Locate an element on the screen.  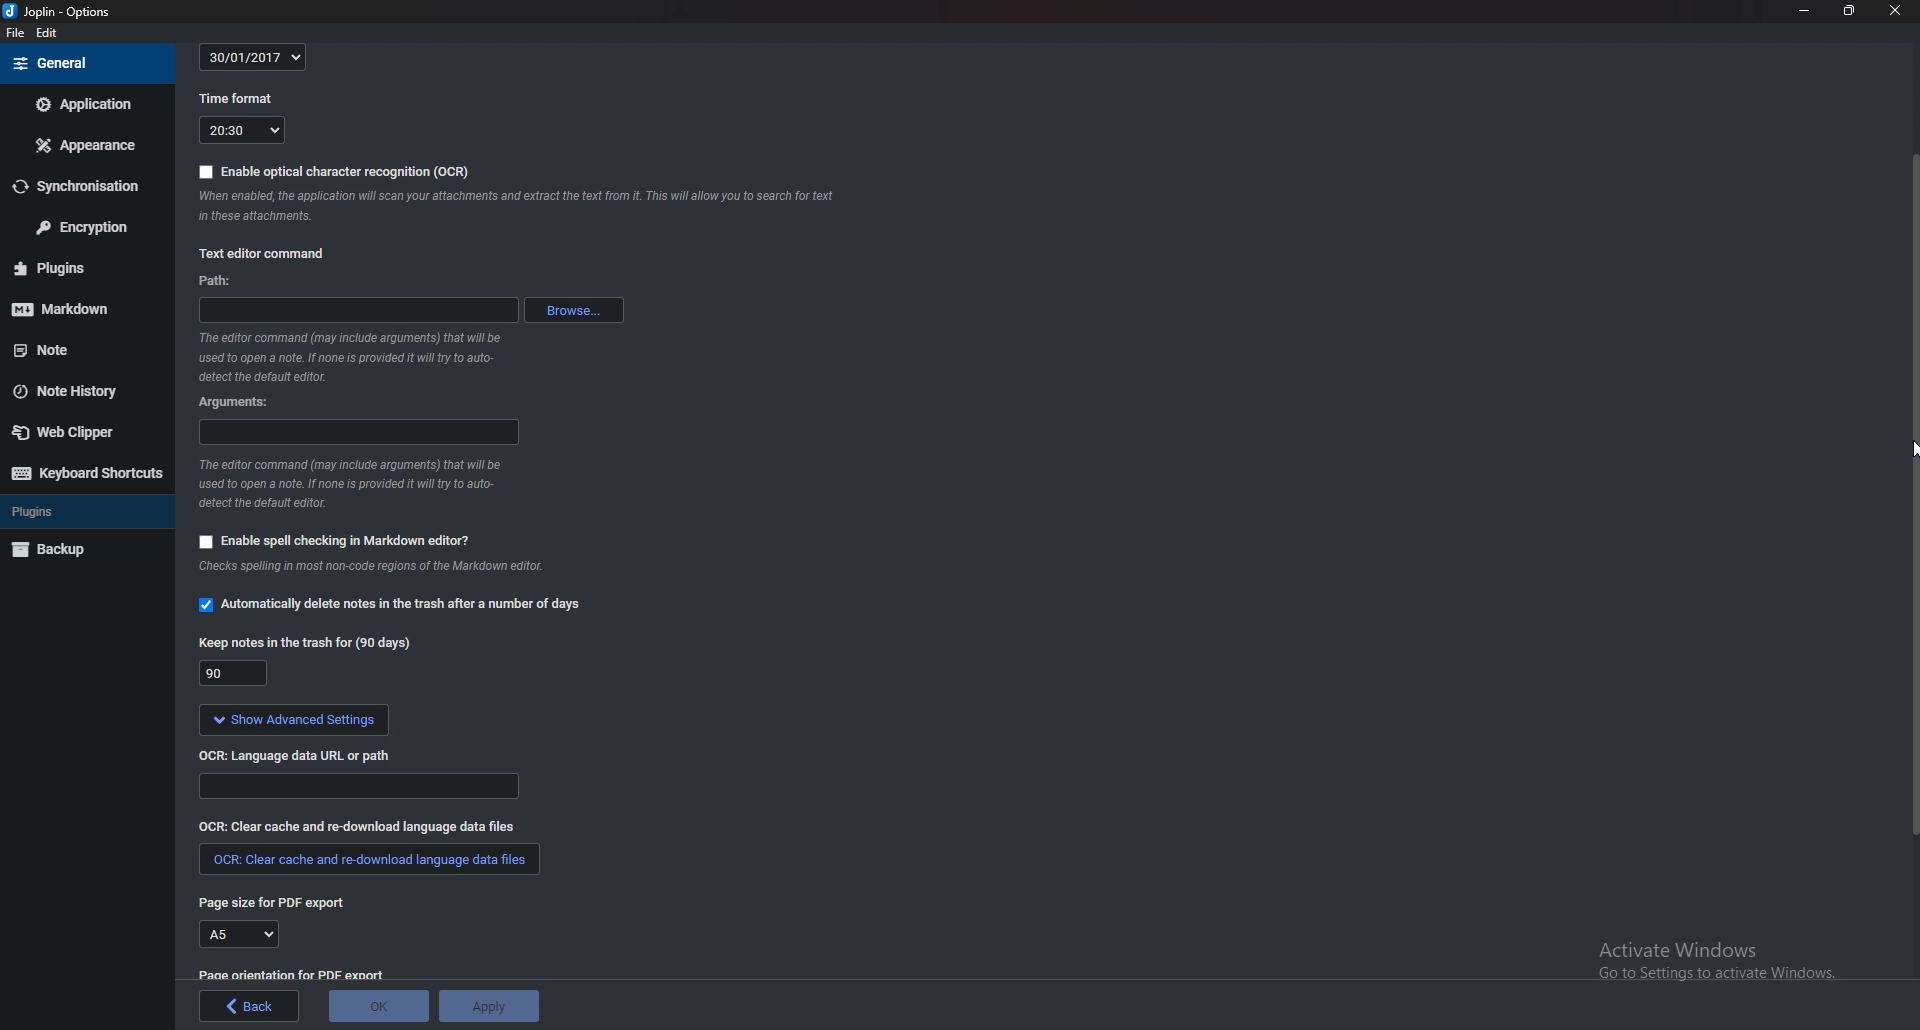
browse is located at coordinates (573, 310).